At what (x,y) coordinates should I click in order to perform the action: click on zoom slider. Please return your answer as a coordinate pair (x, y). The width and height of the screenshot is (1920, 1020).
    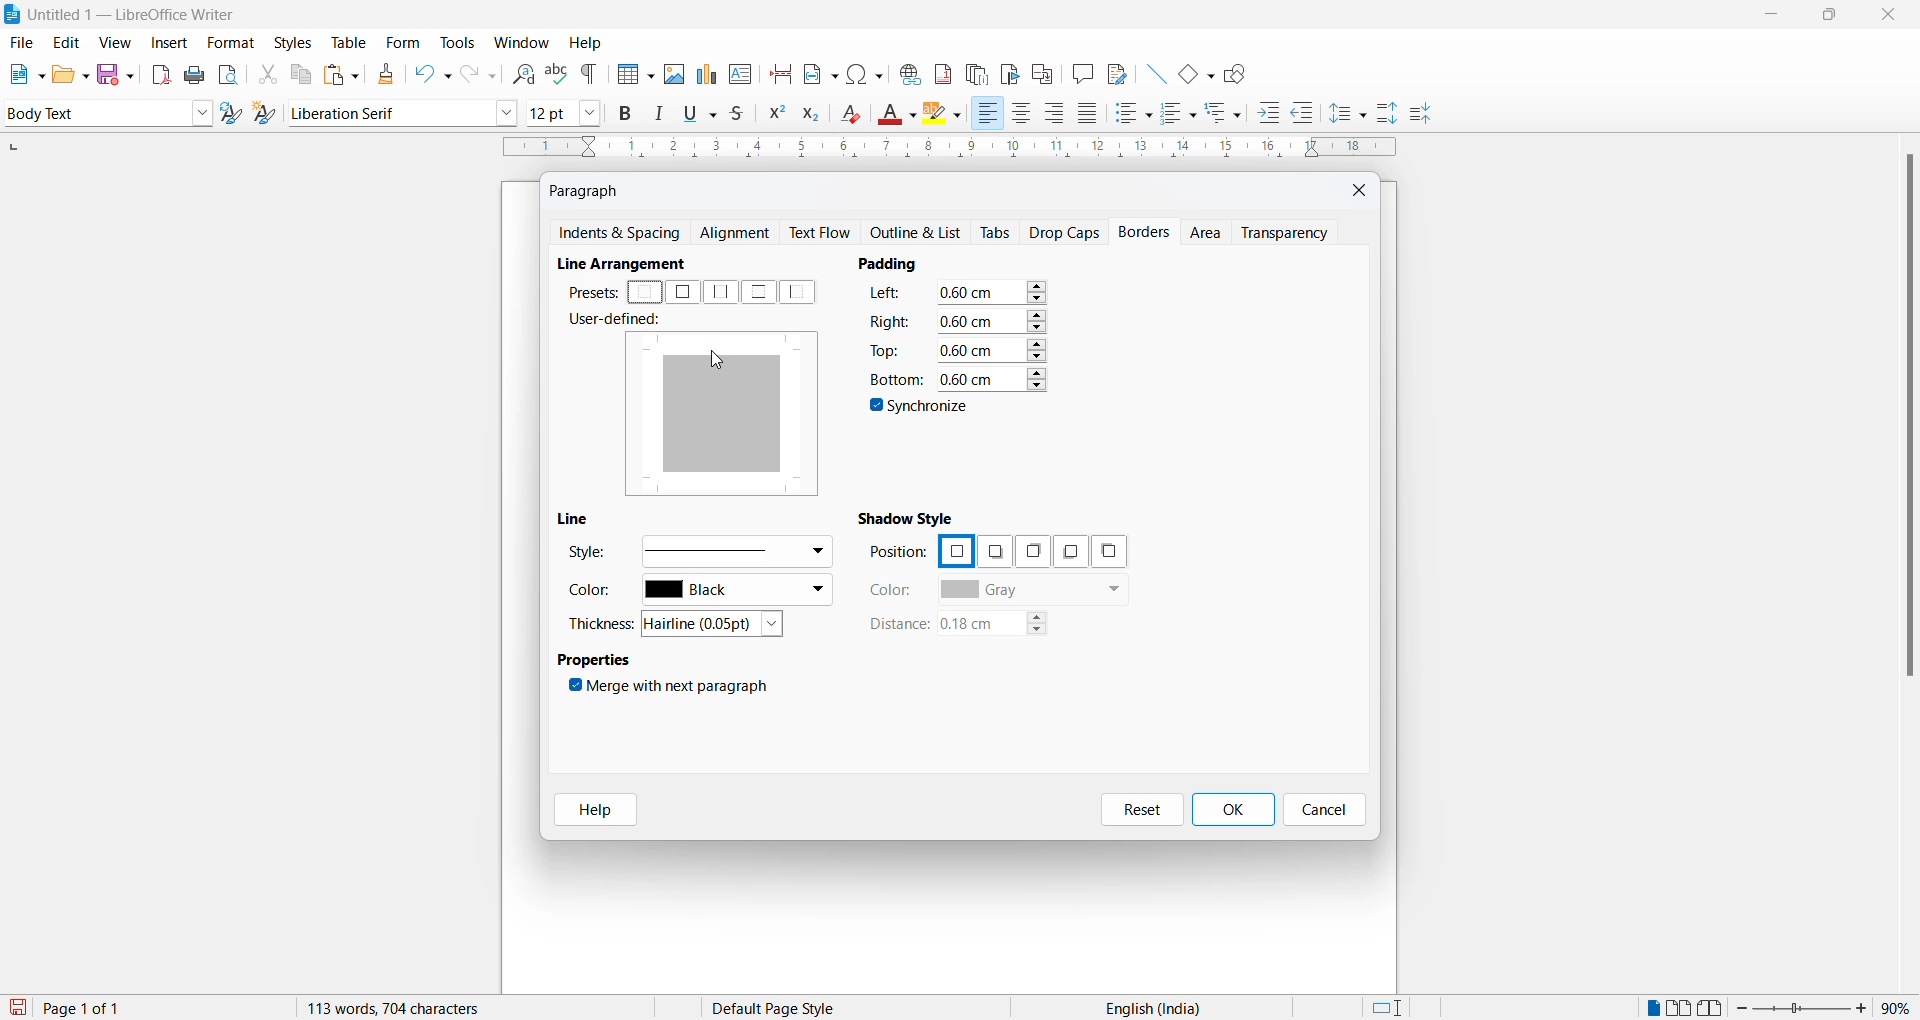
    Looking at the image, I should click on (1804, 1008).